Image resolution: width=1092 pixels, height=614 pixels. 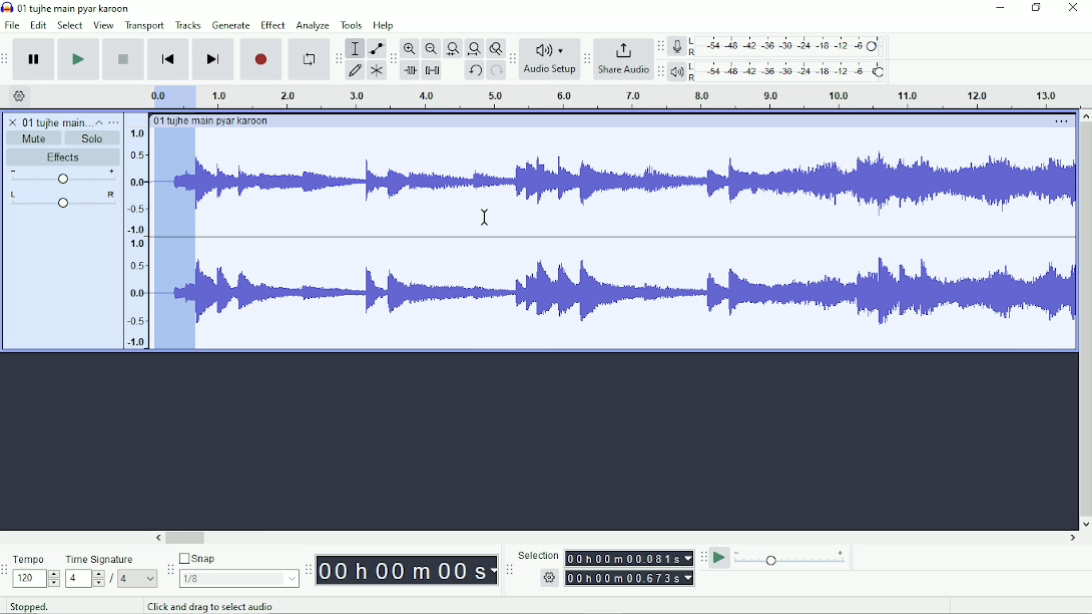 What do you see at coordinates (393, 60) in the screenshot?
I see `Audacity edit toolbar` at bounding box center [393, 60].